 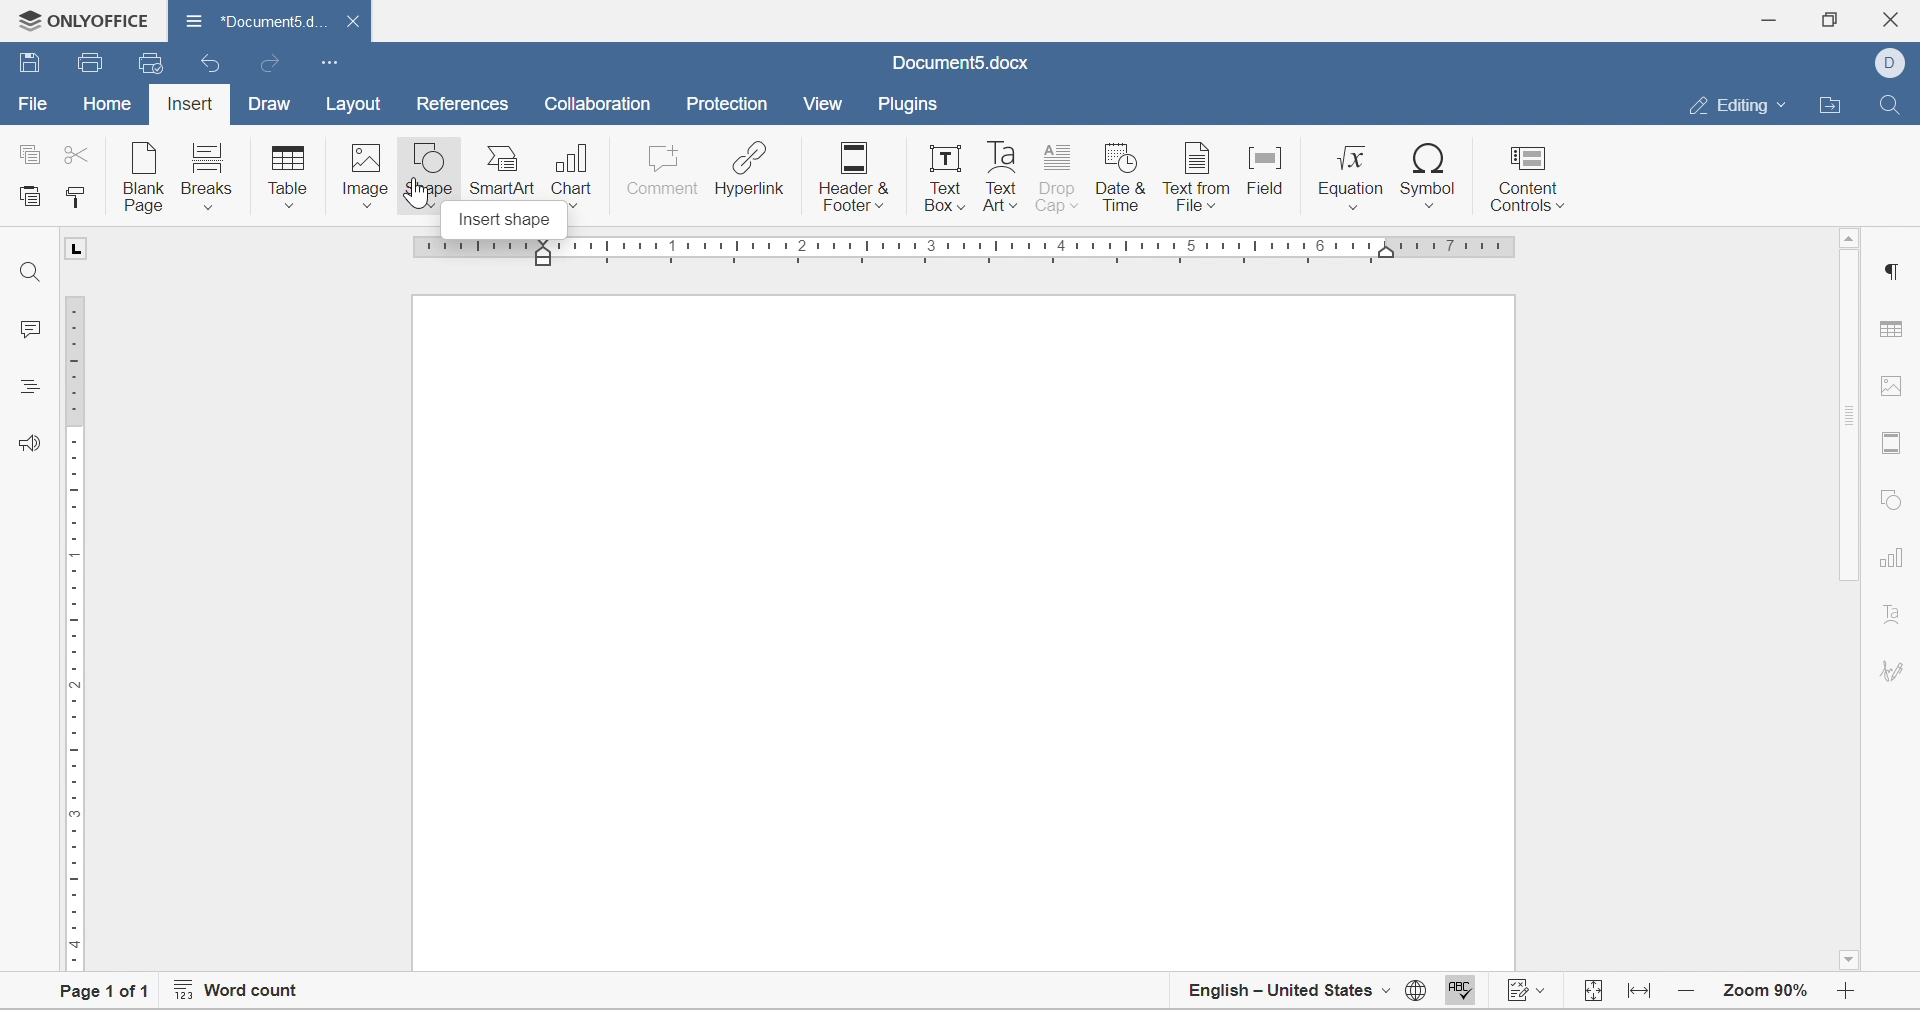 What do you see at coordinates (30, 332) in the screenshot?
I see `comments` at bounding box center [30, 332].